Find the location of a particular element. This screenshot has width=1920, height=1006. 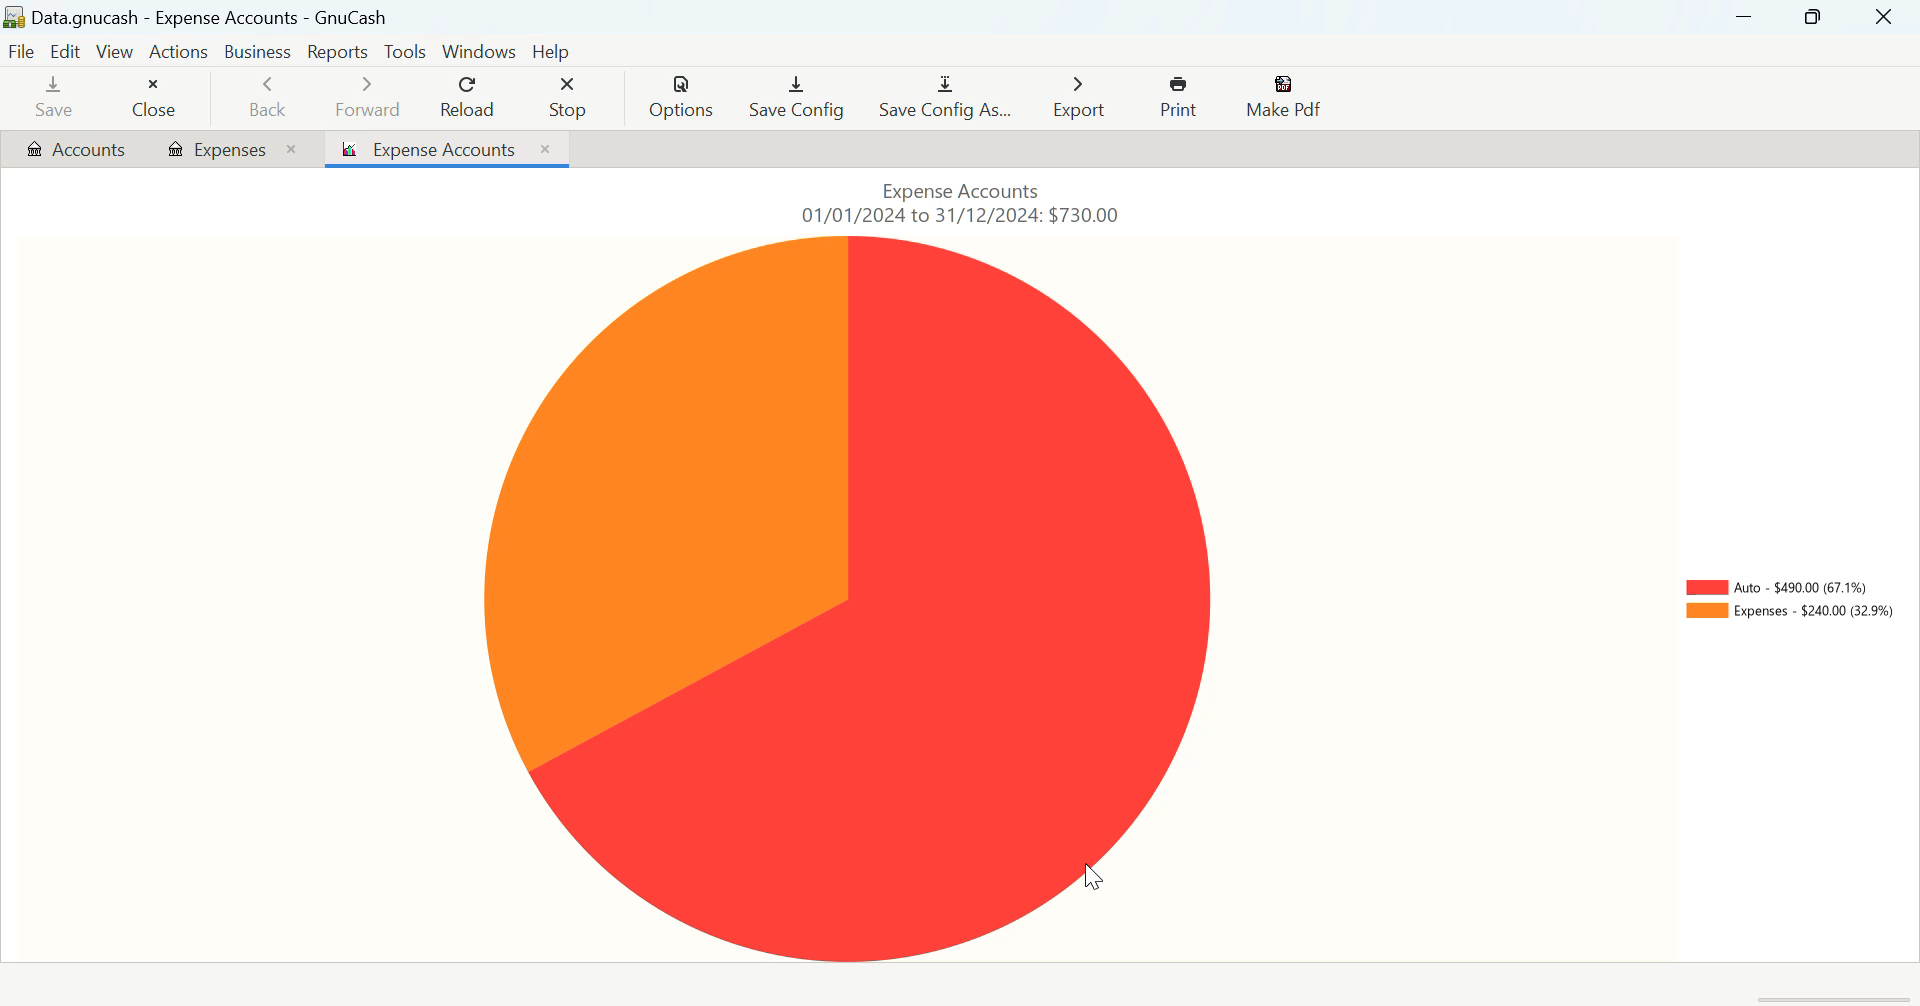

Expense Accounts 01/01/2024 to 31/12/2024: $730.00 is located at coordinates (971, 201).